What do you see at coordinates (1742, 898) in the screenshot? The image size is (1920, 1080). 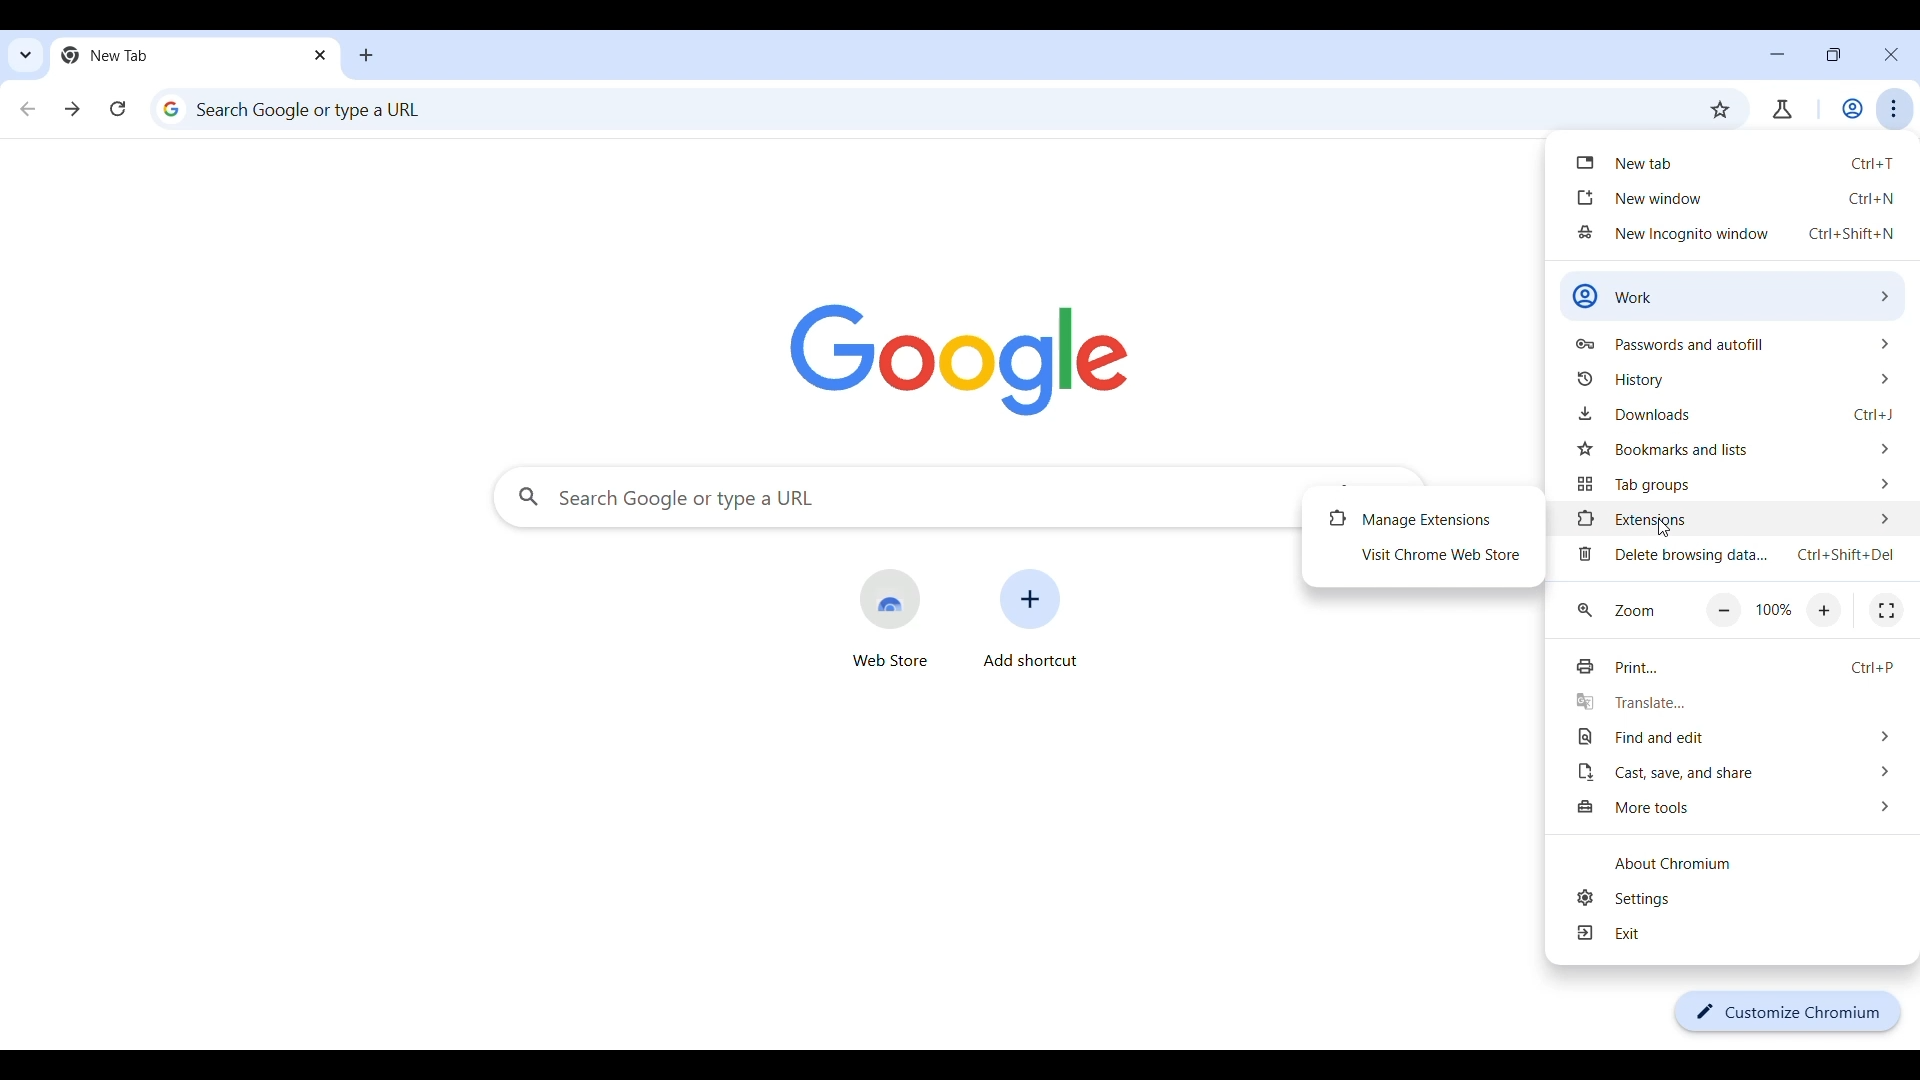 I see `Settings` at bounding box center [1742, 898].